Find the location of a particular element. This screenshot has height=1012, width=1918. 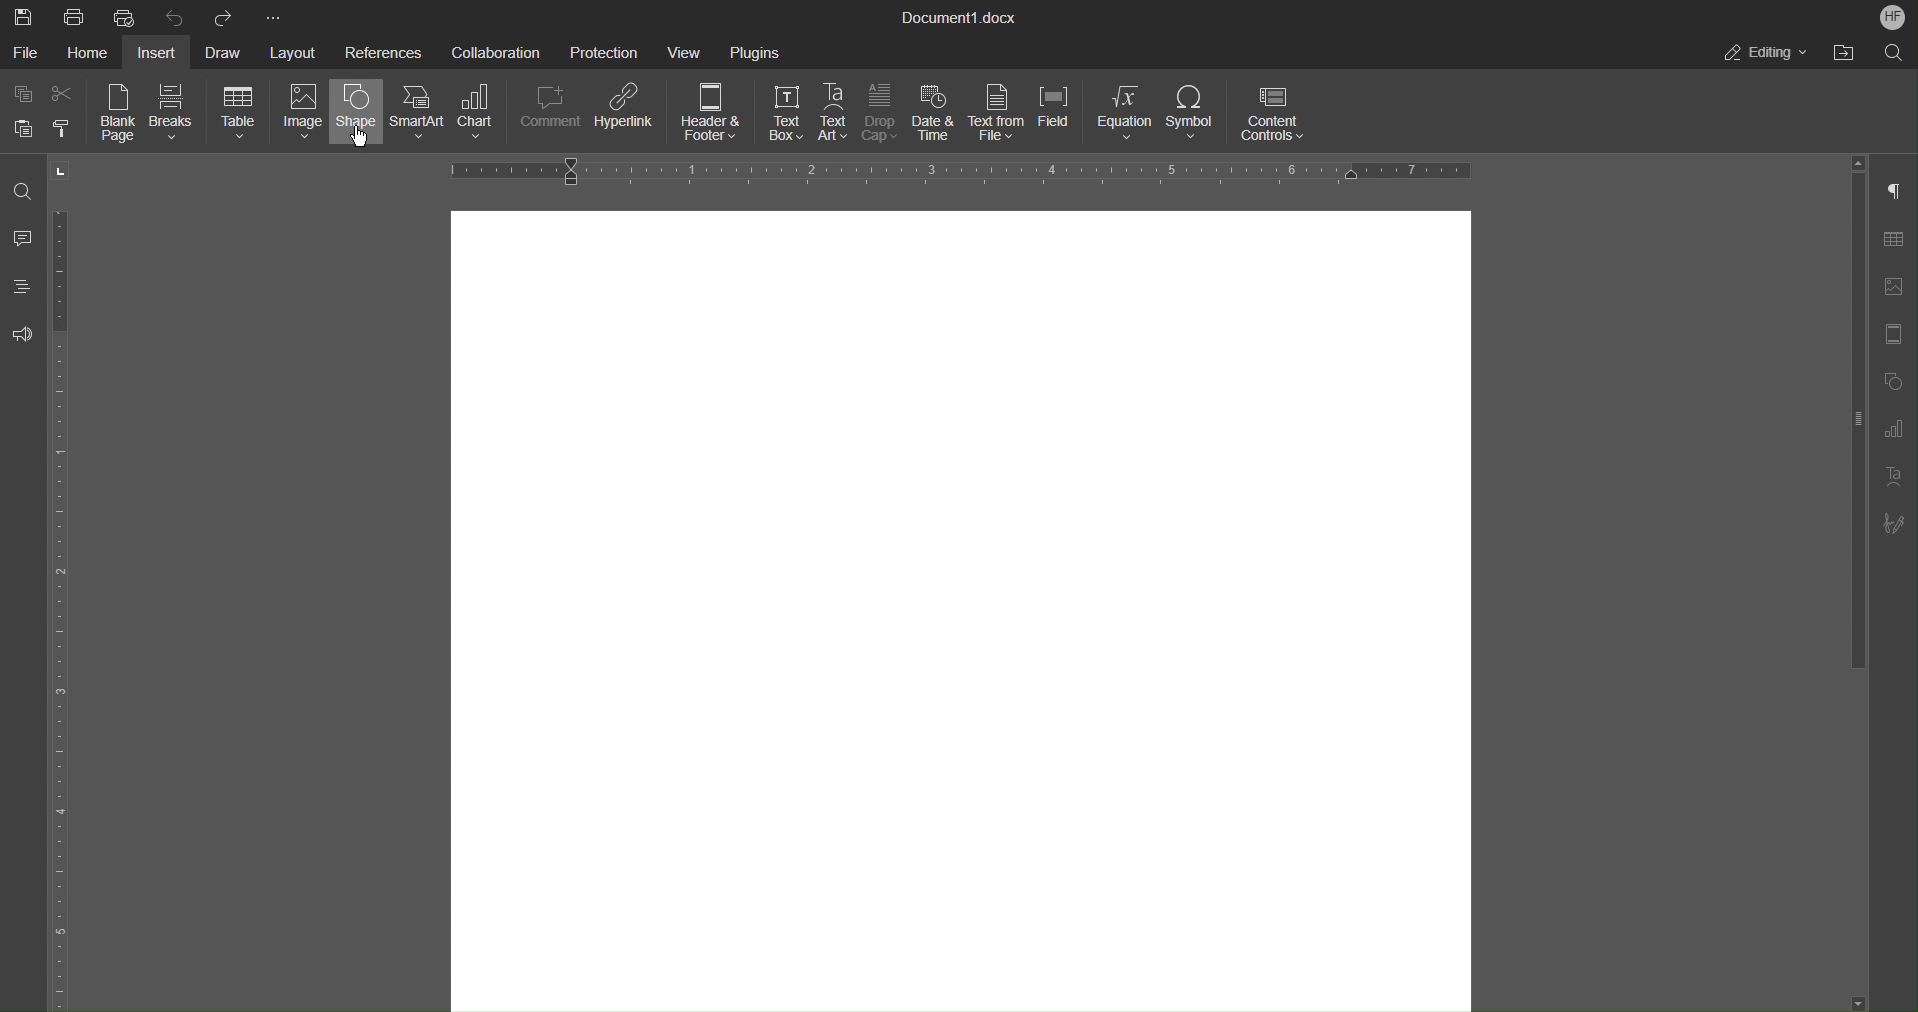

Redo is located at coordinates (225, 16).